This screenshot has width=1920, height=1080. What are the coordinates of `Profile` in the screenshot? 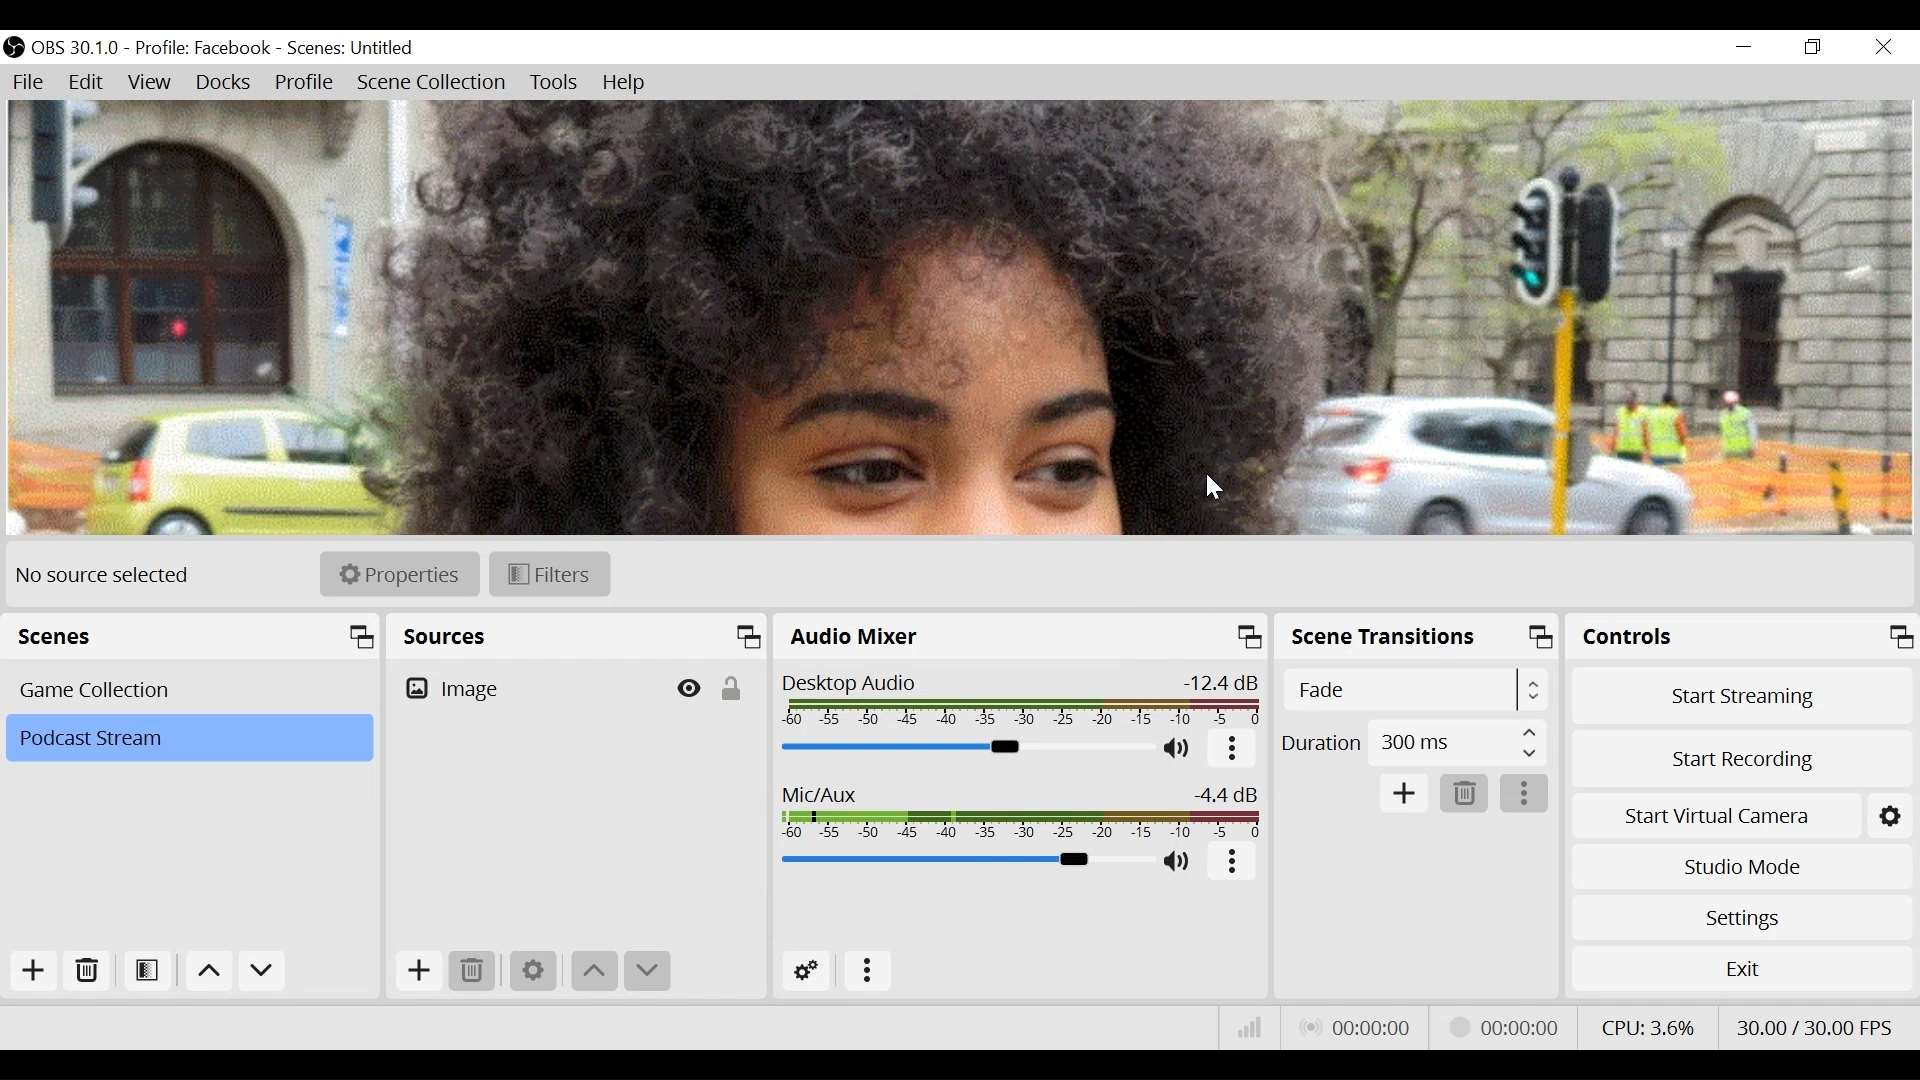 It's located at (307, 84).